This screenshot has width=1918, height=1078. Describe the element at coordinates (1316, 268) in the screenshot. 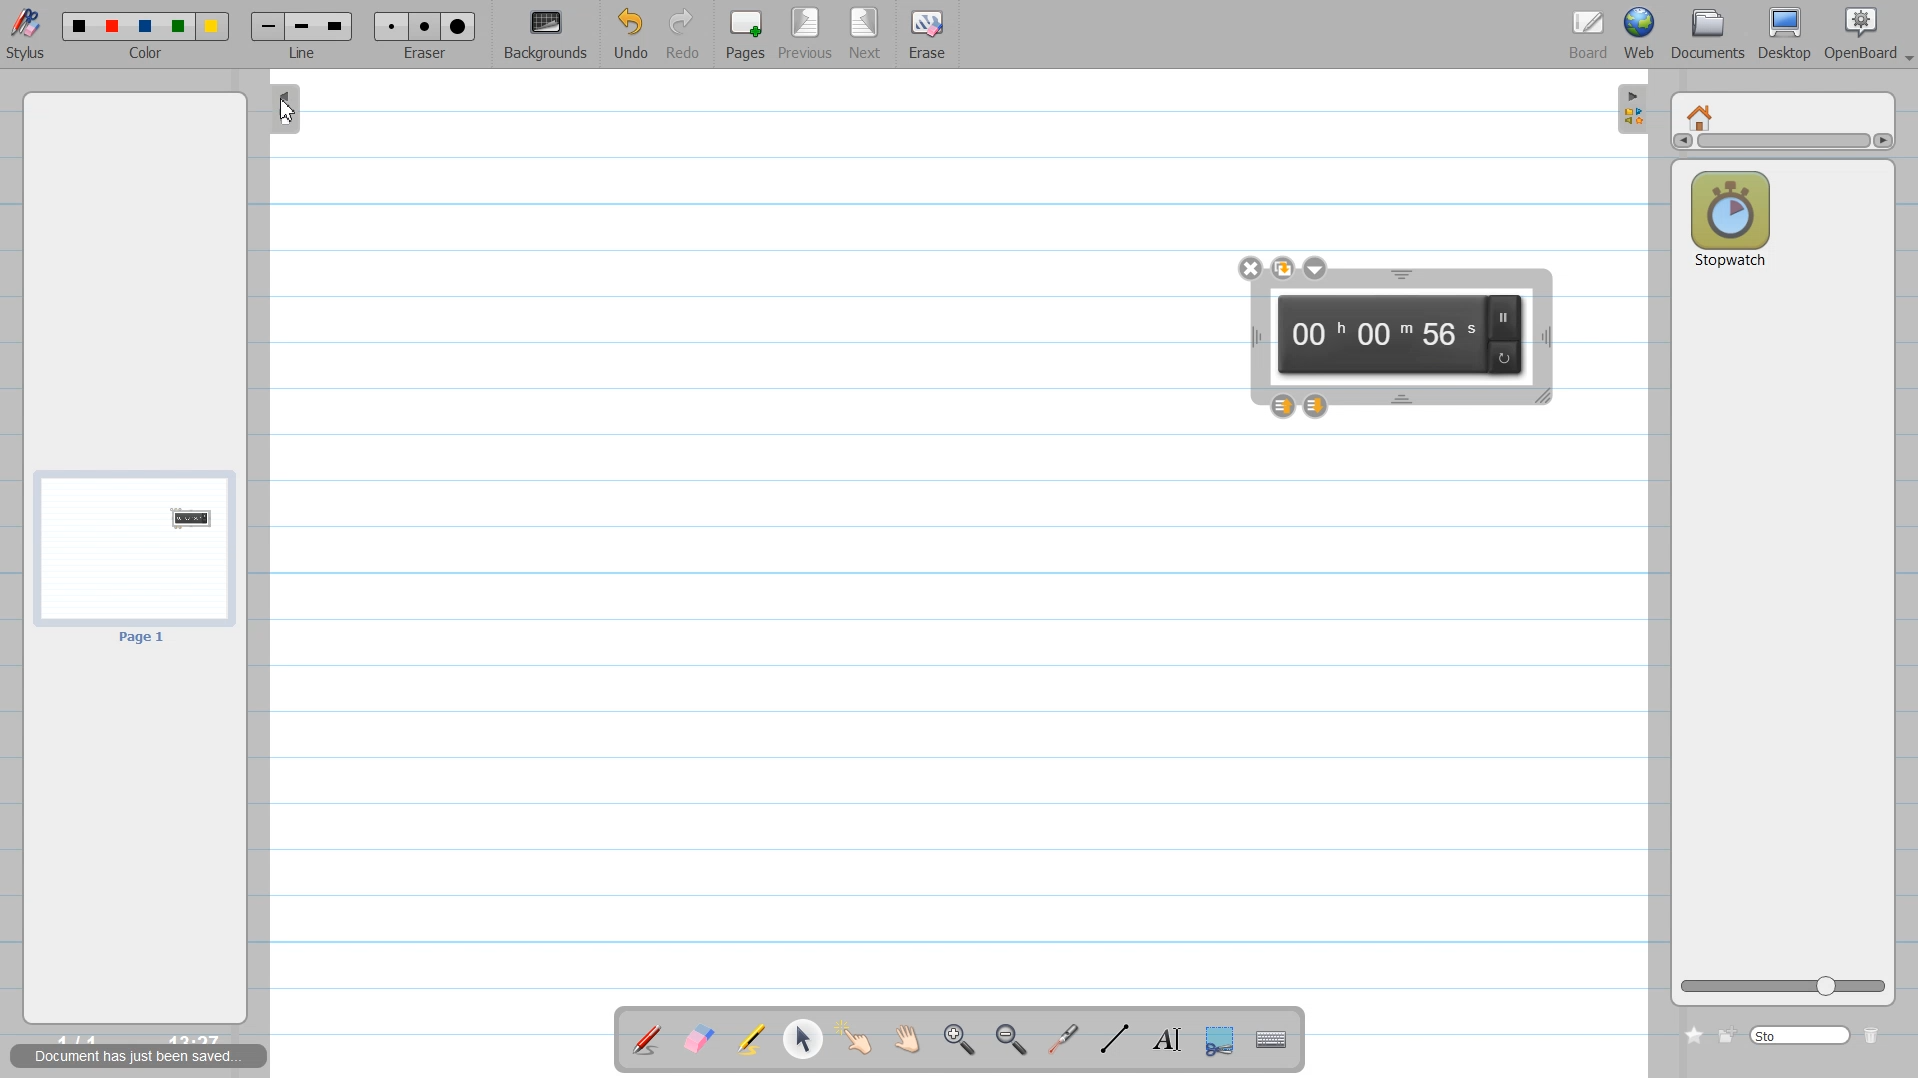

I see `Drop down box` at that location.